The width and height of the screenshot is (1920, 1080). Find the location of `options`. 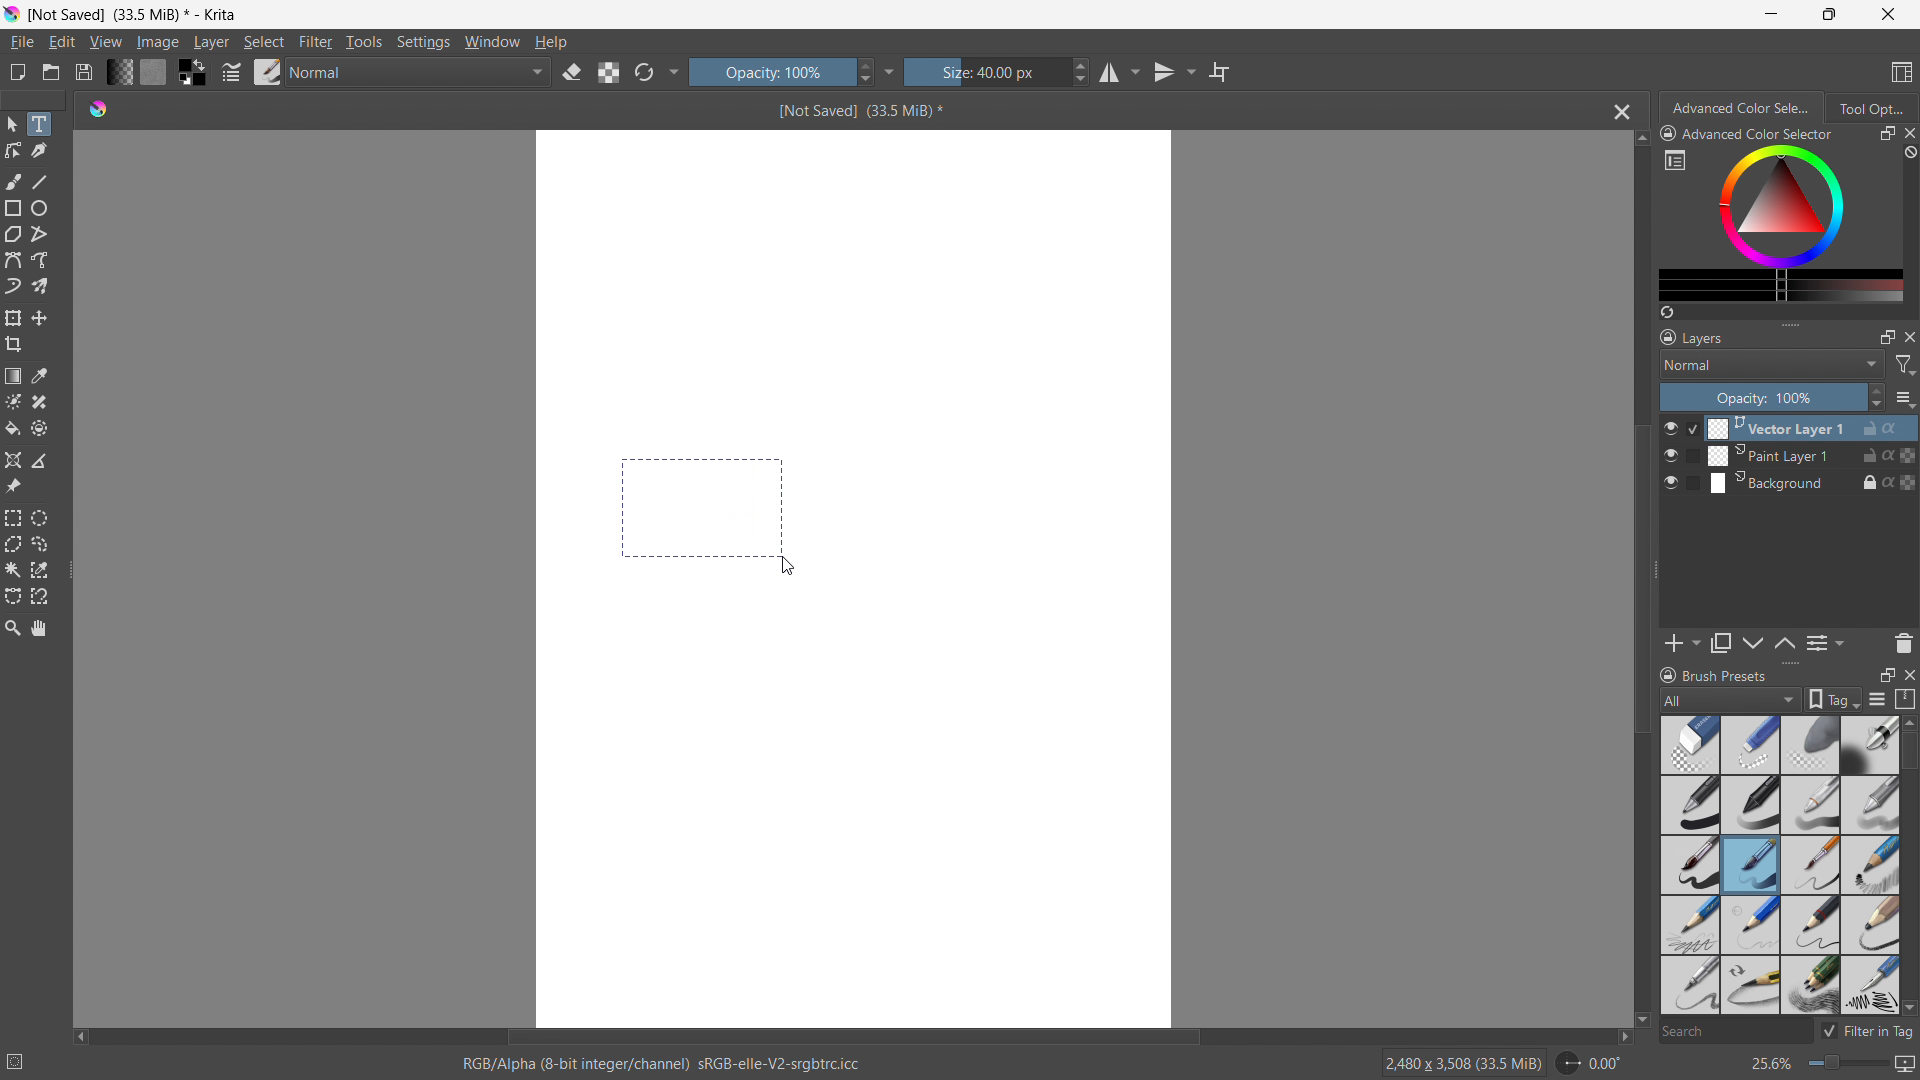

options is located at coordinates (1904, 398).